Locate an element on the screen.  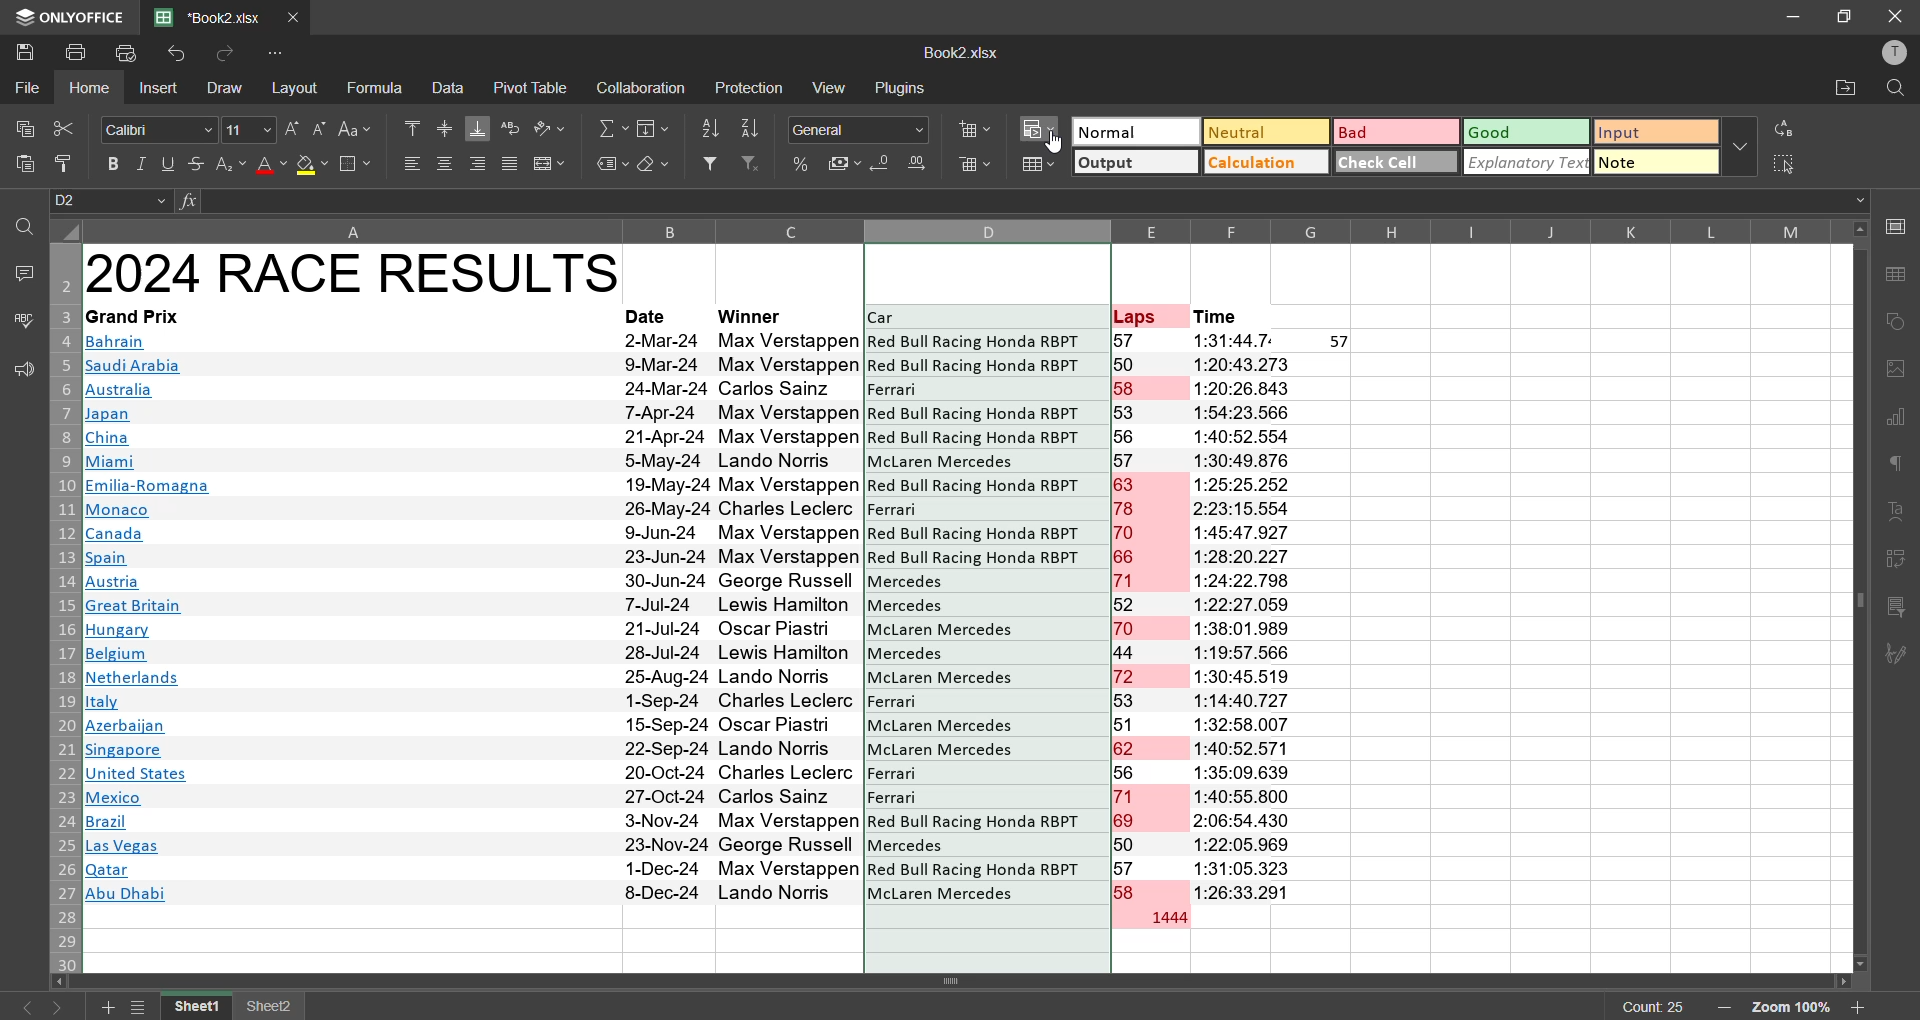
sort descending is located at coordinates (752, 129).